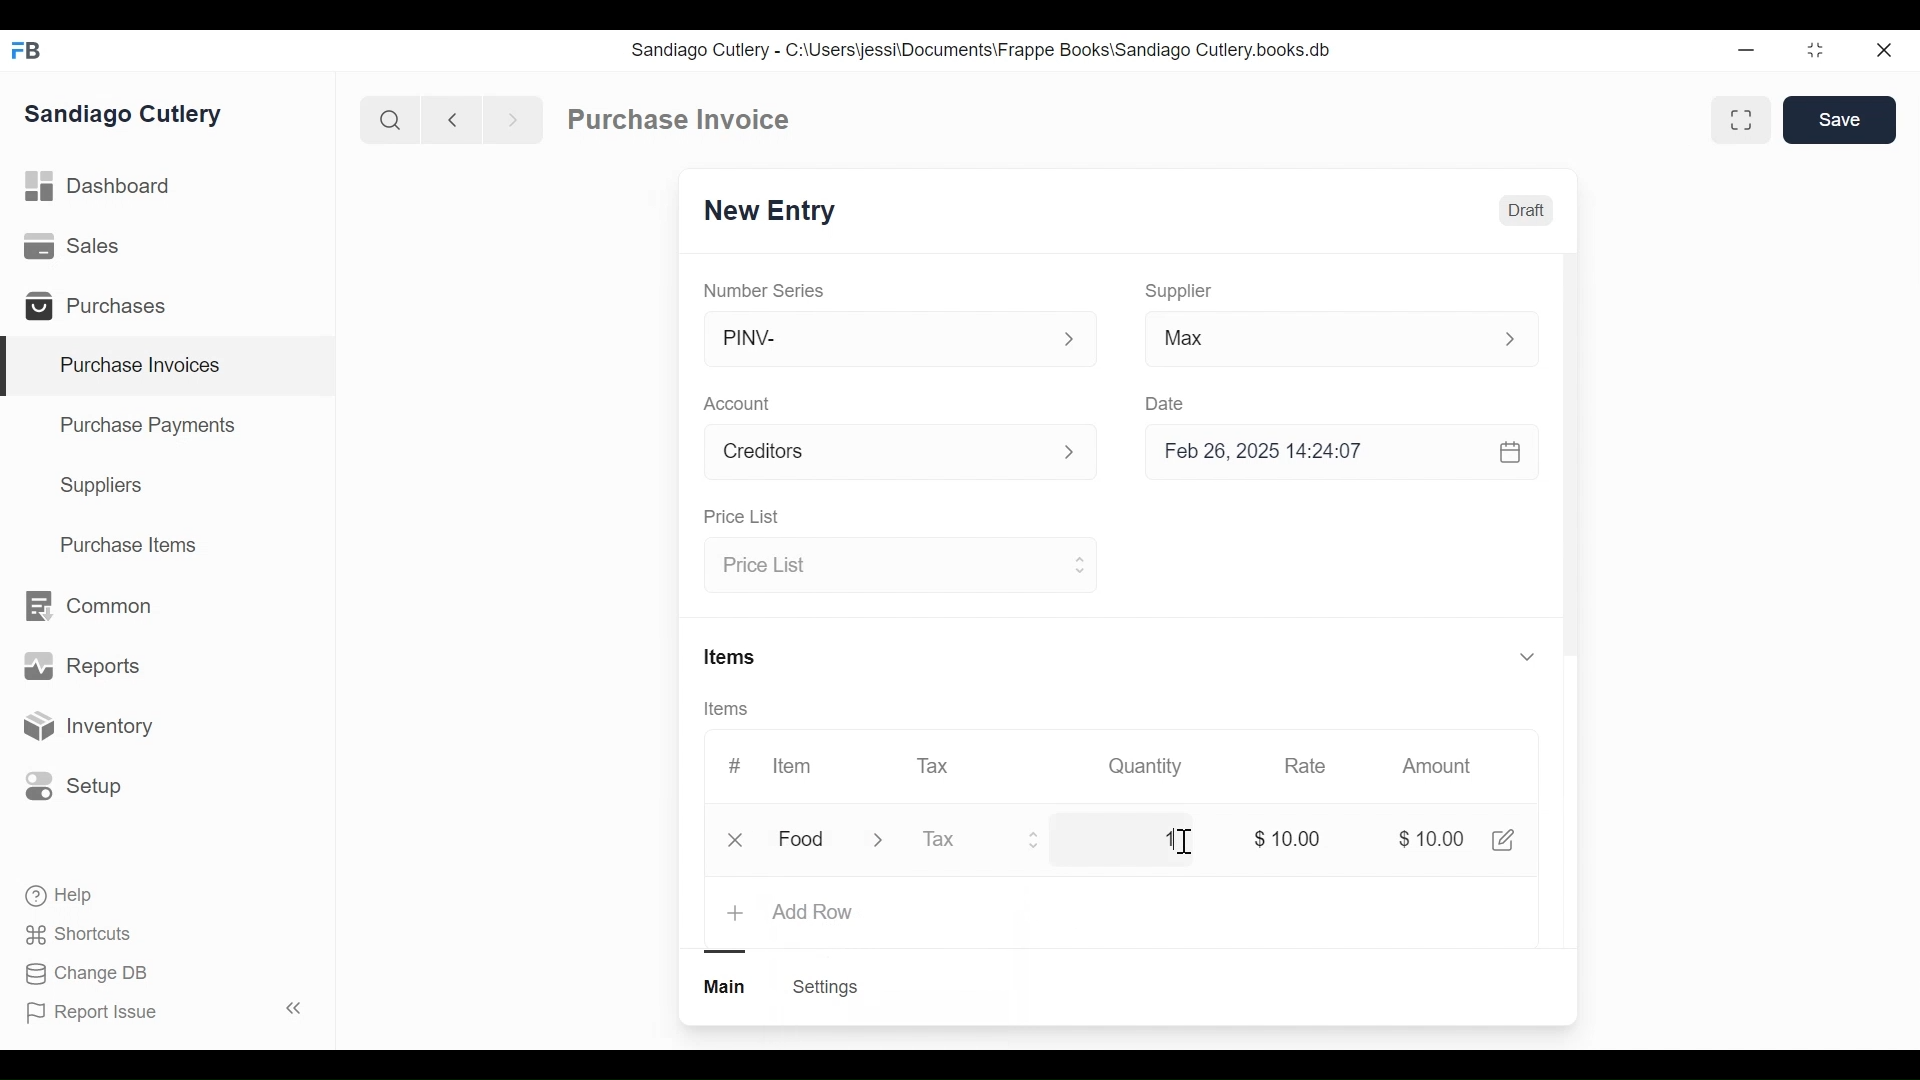 Image resolution: width=1920 pixels, height=1080 pixels. Describe the element at coordinates (1179, 291) in the screenshot. I see `Supplier` at that location.